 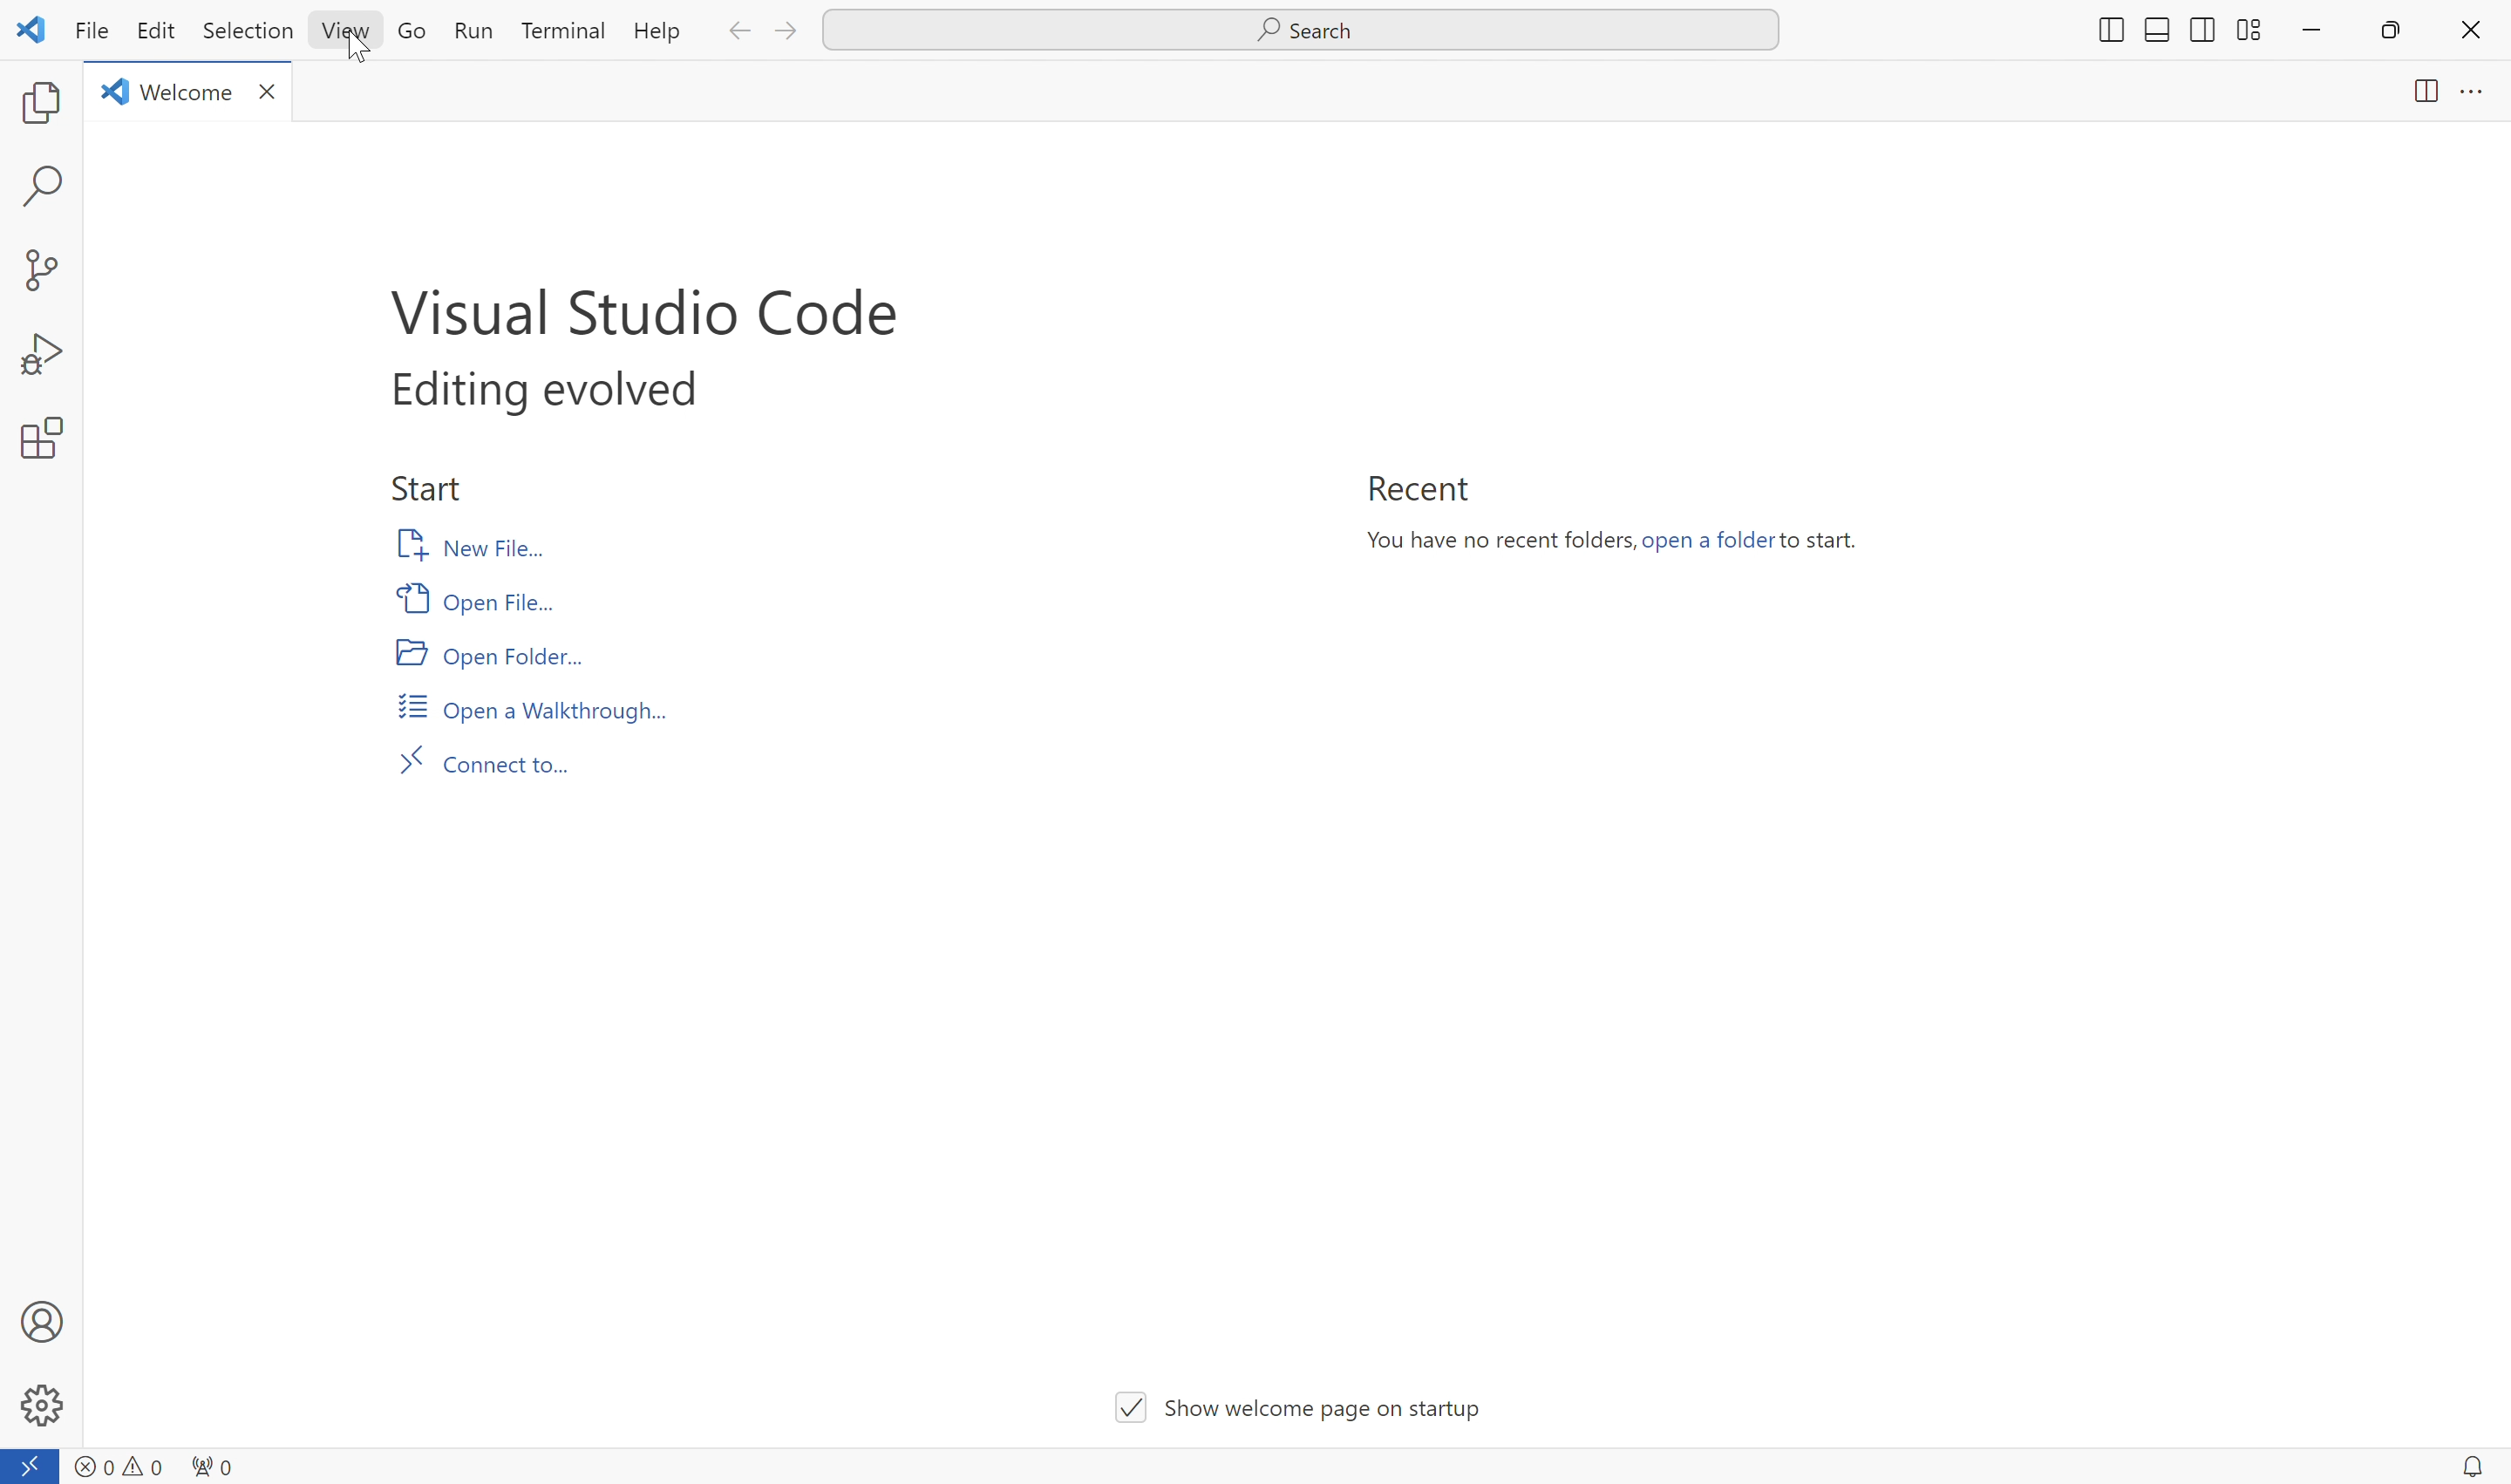 I want to click on cursor, so click(x=360, y=60).